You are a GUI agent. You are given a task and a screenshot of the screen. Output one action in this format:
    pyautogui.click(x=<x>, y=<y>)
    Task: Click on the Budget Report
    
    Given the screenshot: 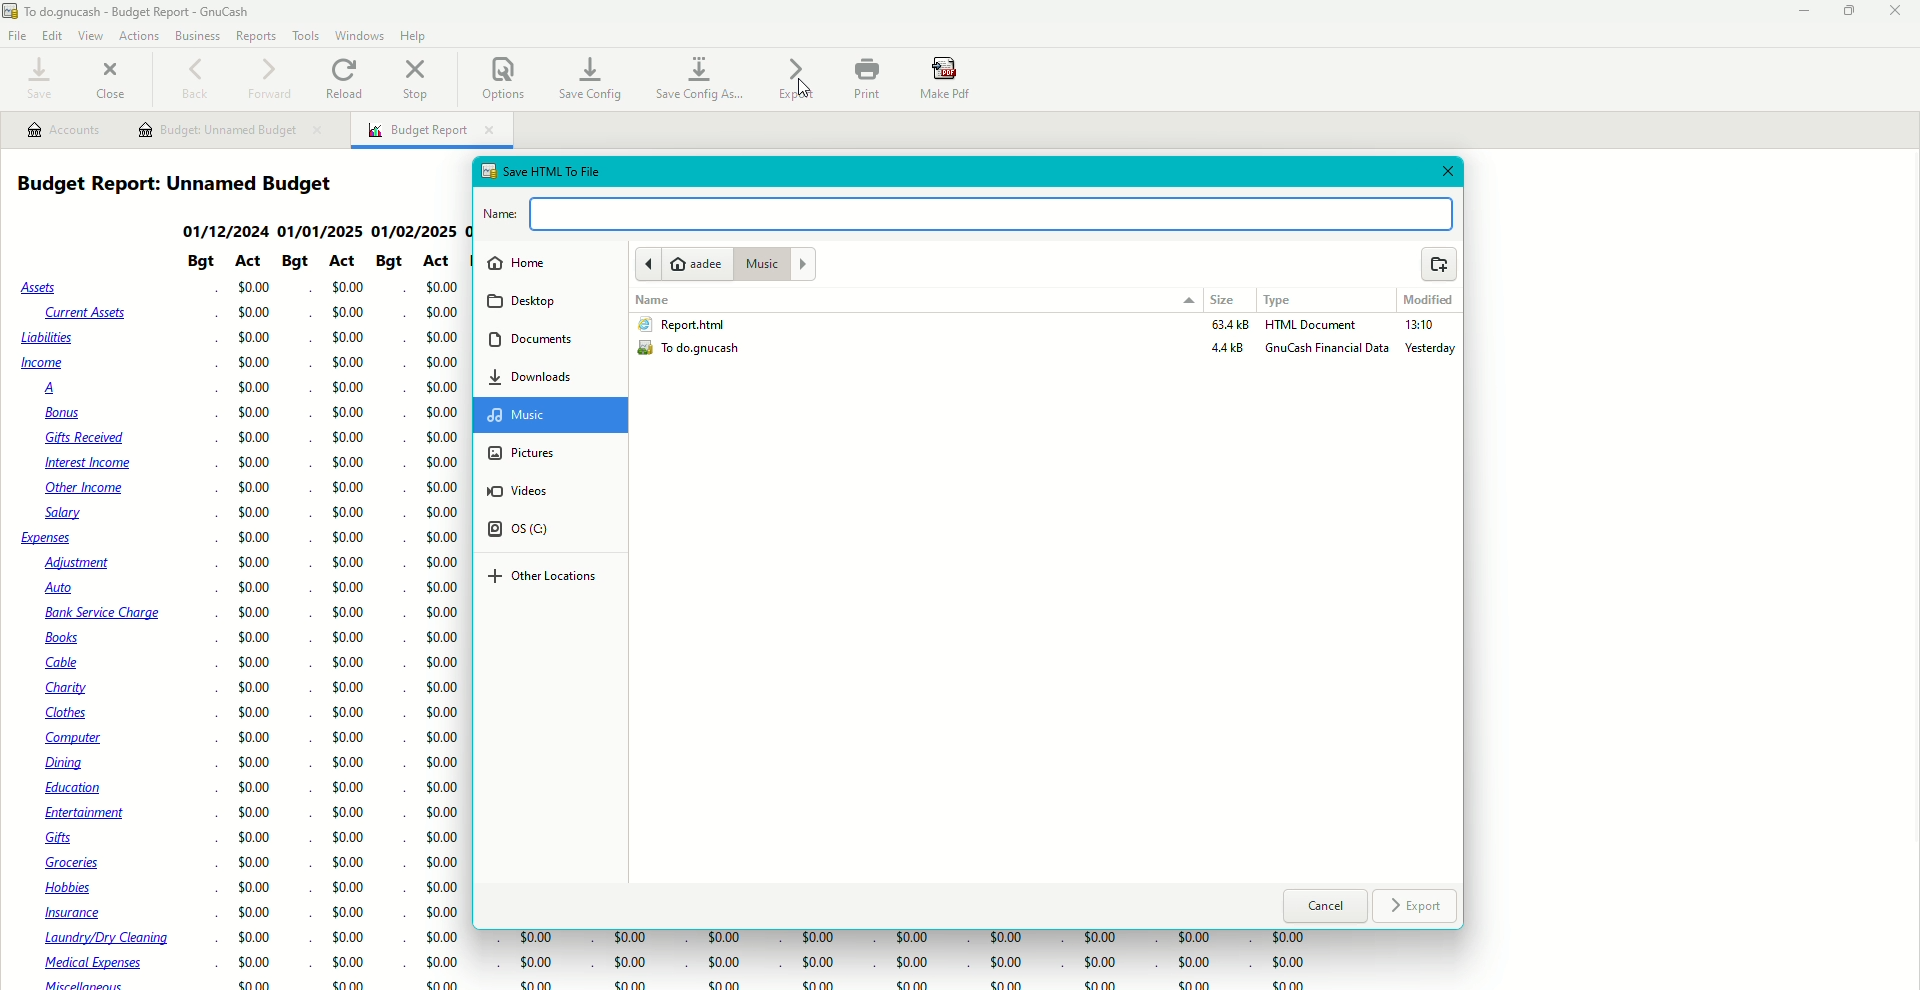 What is the action you would take?
    pyautogui.click(x=432, y=132)
    